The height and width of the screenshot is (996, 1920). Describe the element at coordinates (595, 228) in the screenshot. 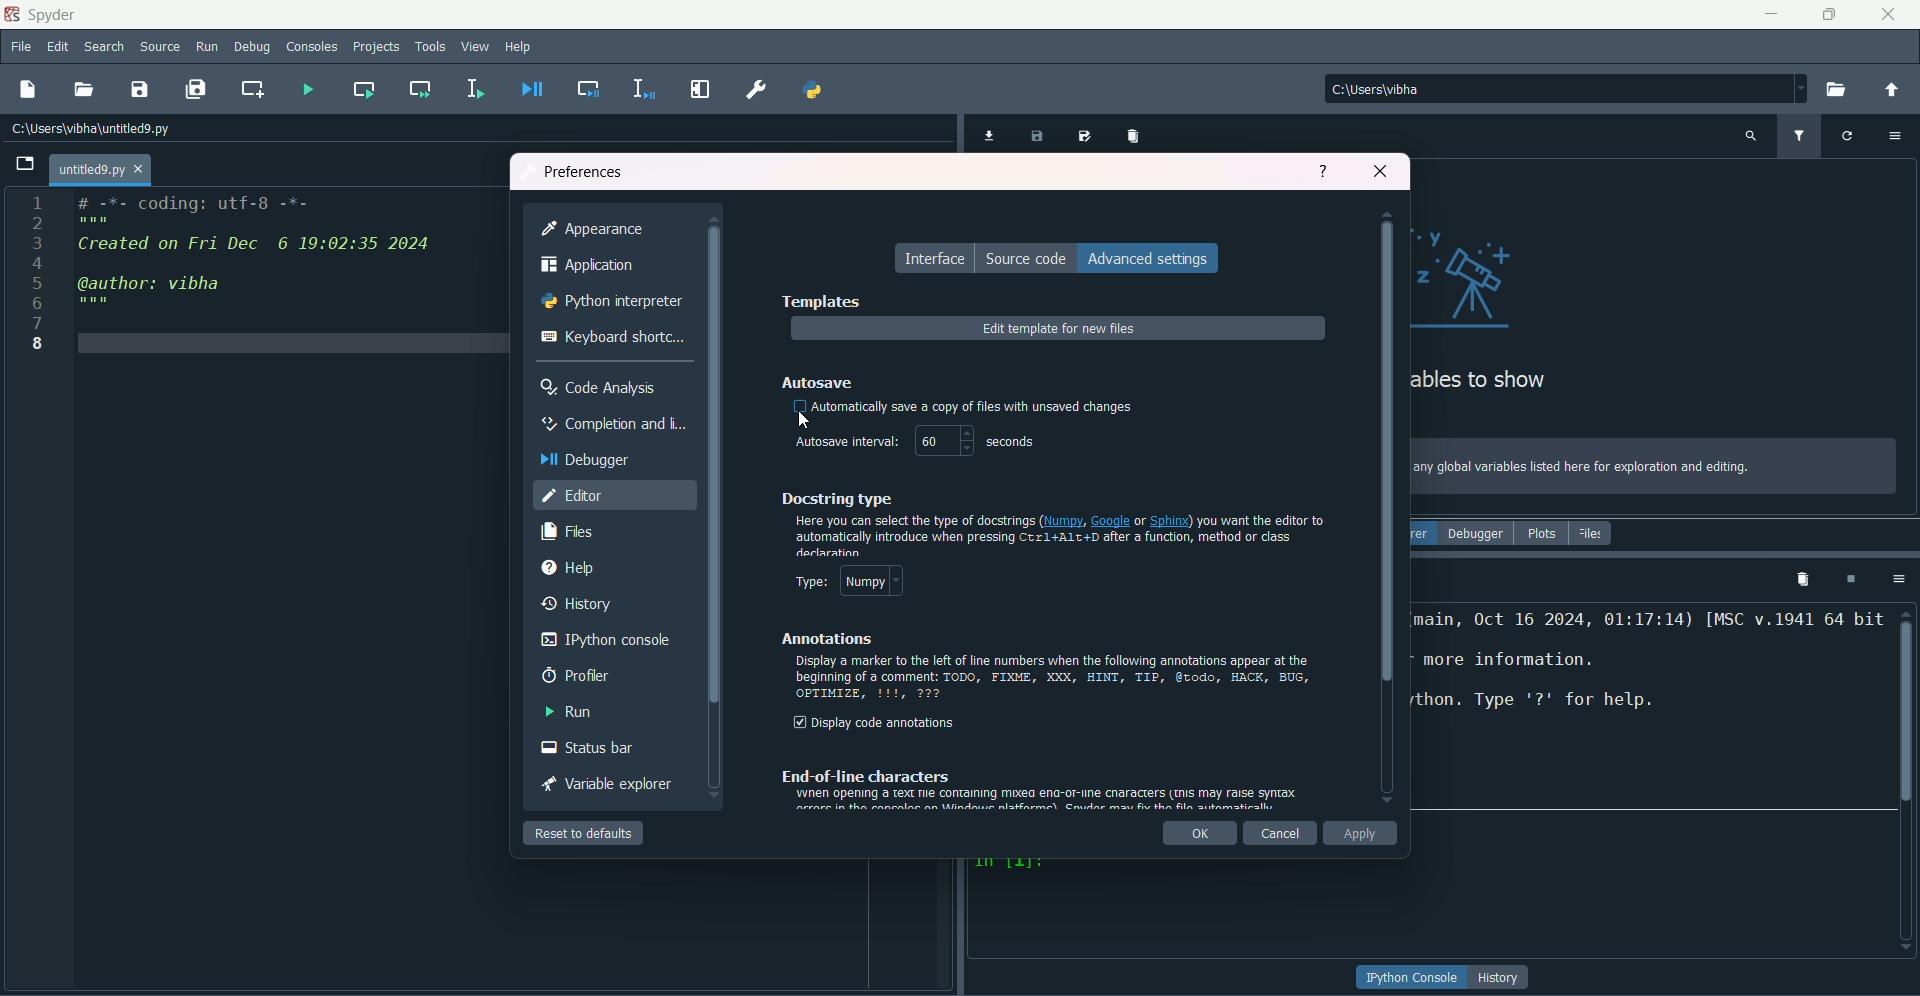

I see `appearance` at that location.